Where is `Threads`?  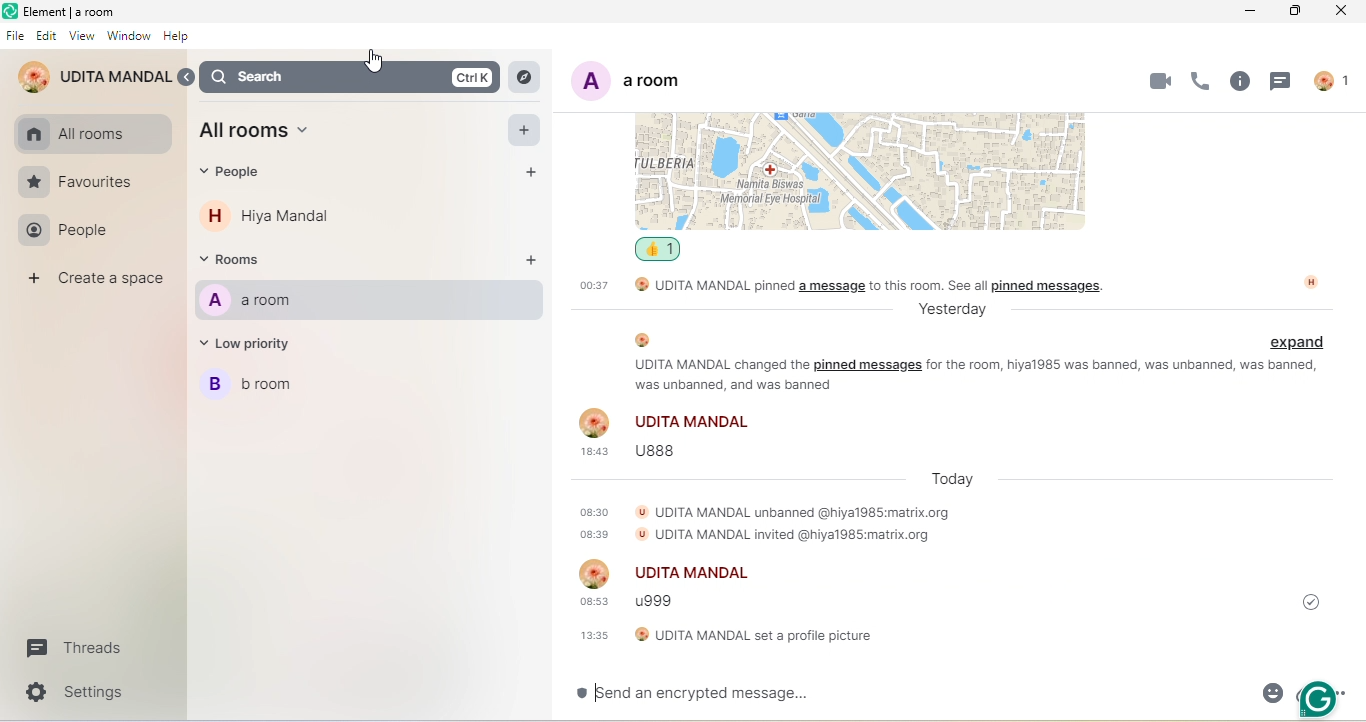 Threads is located at coordinates (77, 648).